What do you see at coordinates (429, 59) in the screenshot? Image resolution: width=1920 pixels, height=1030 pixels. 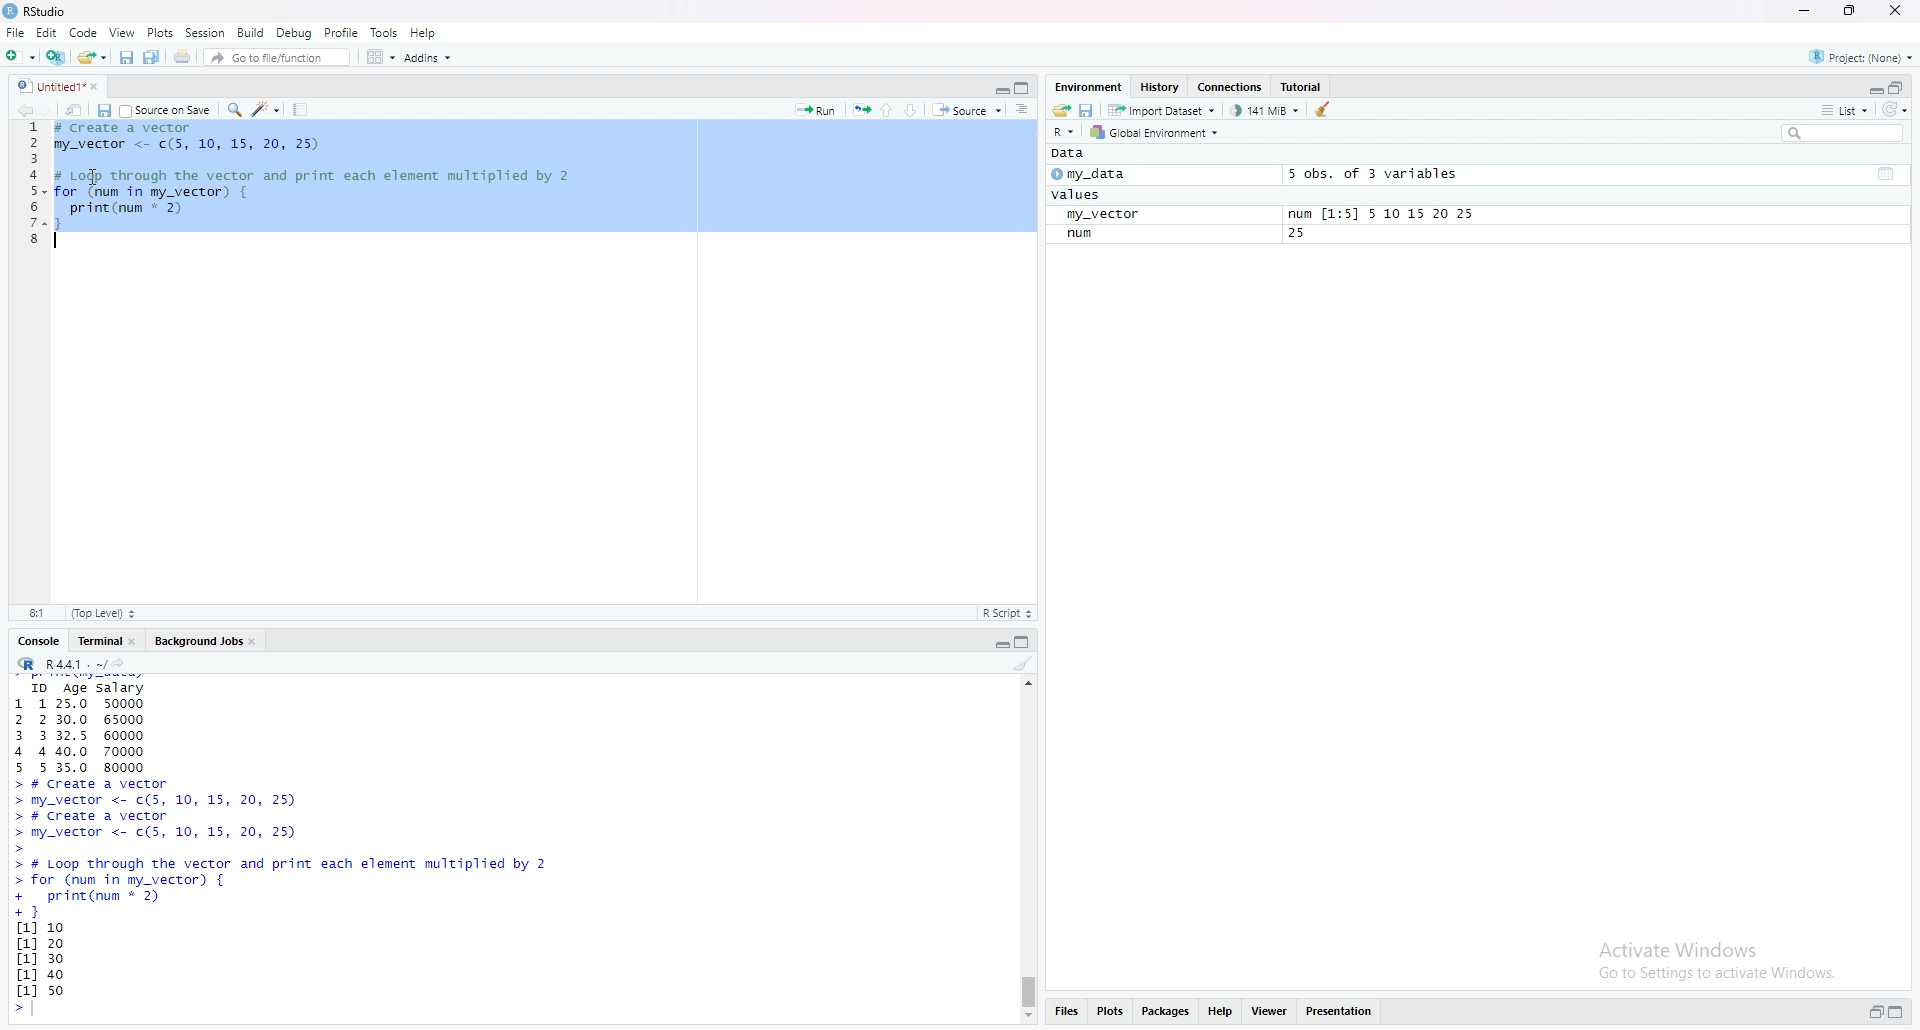 I see `Addins` at bounding box center [429, 59].